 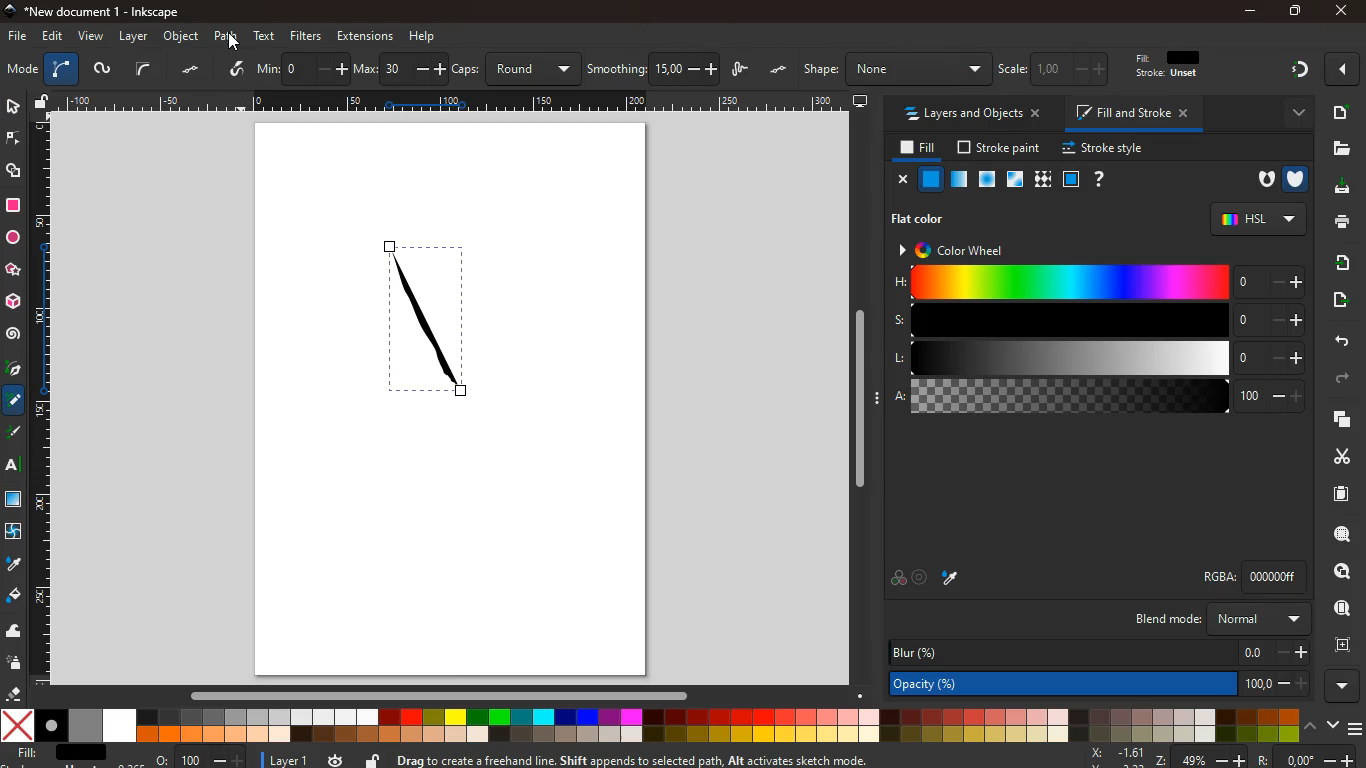 I want to click on layers, so click(x=1335, y=419).